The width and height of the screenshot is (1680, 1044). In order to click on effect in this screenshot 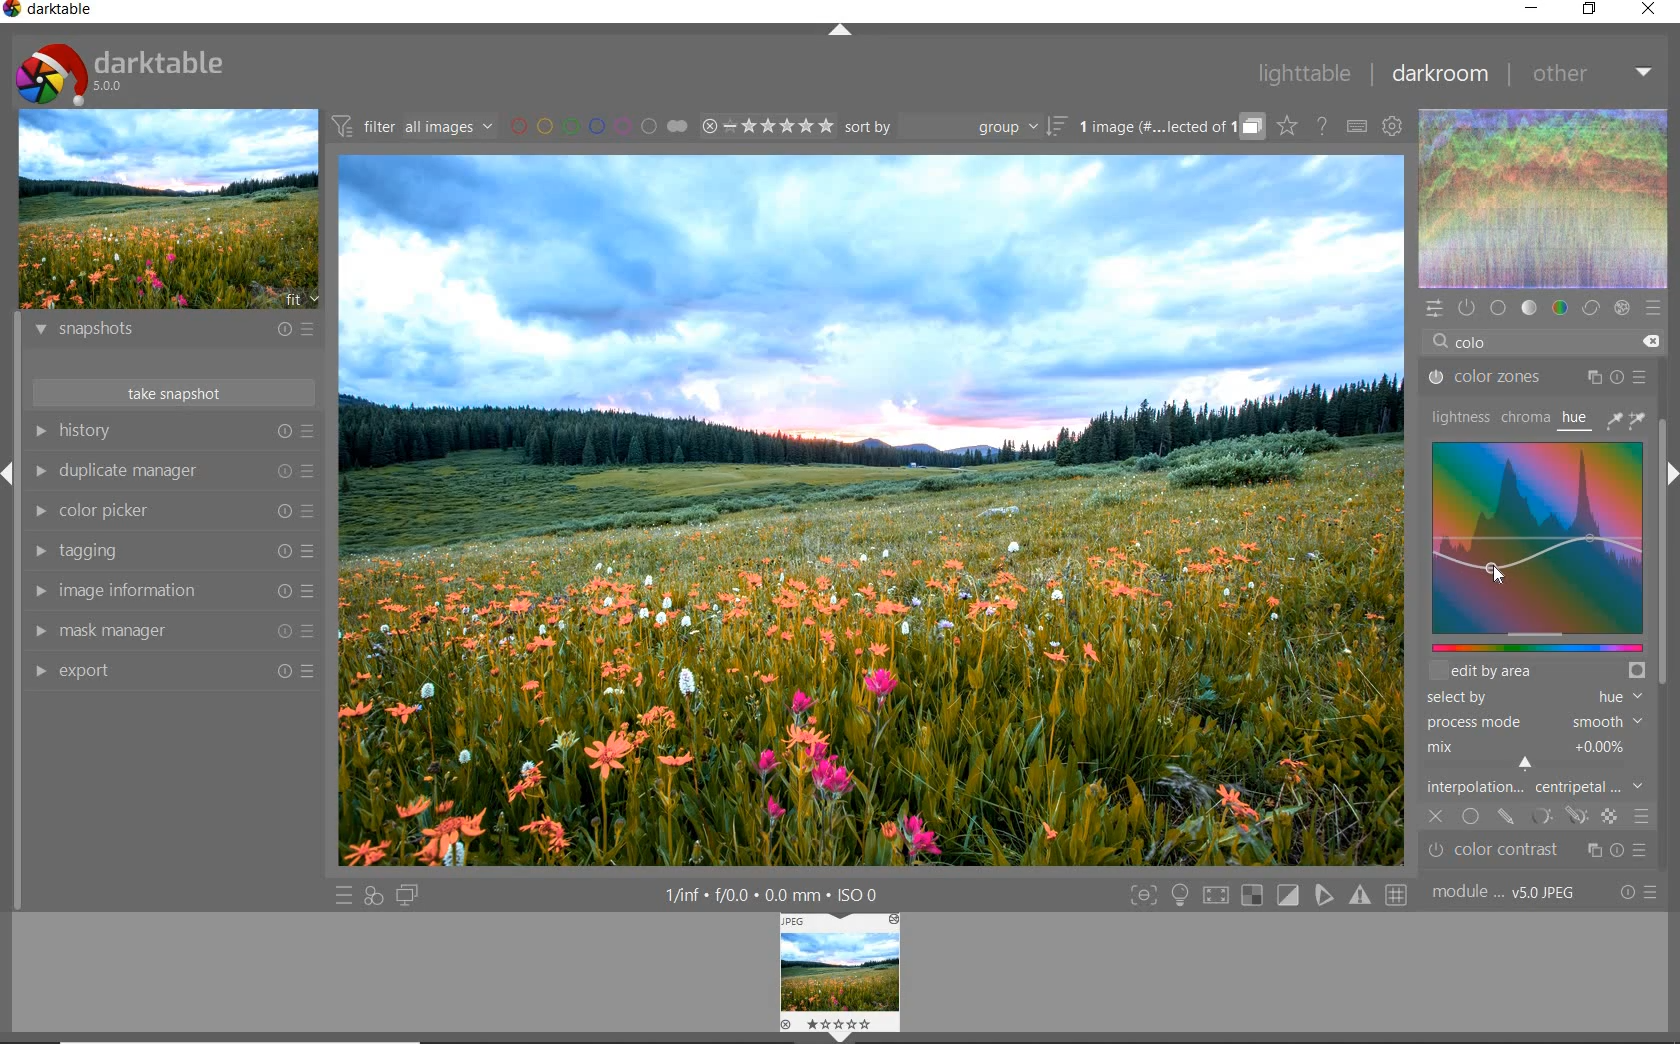, I will do `click(1621, 309)`.